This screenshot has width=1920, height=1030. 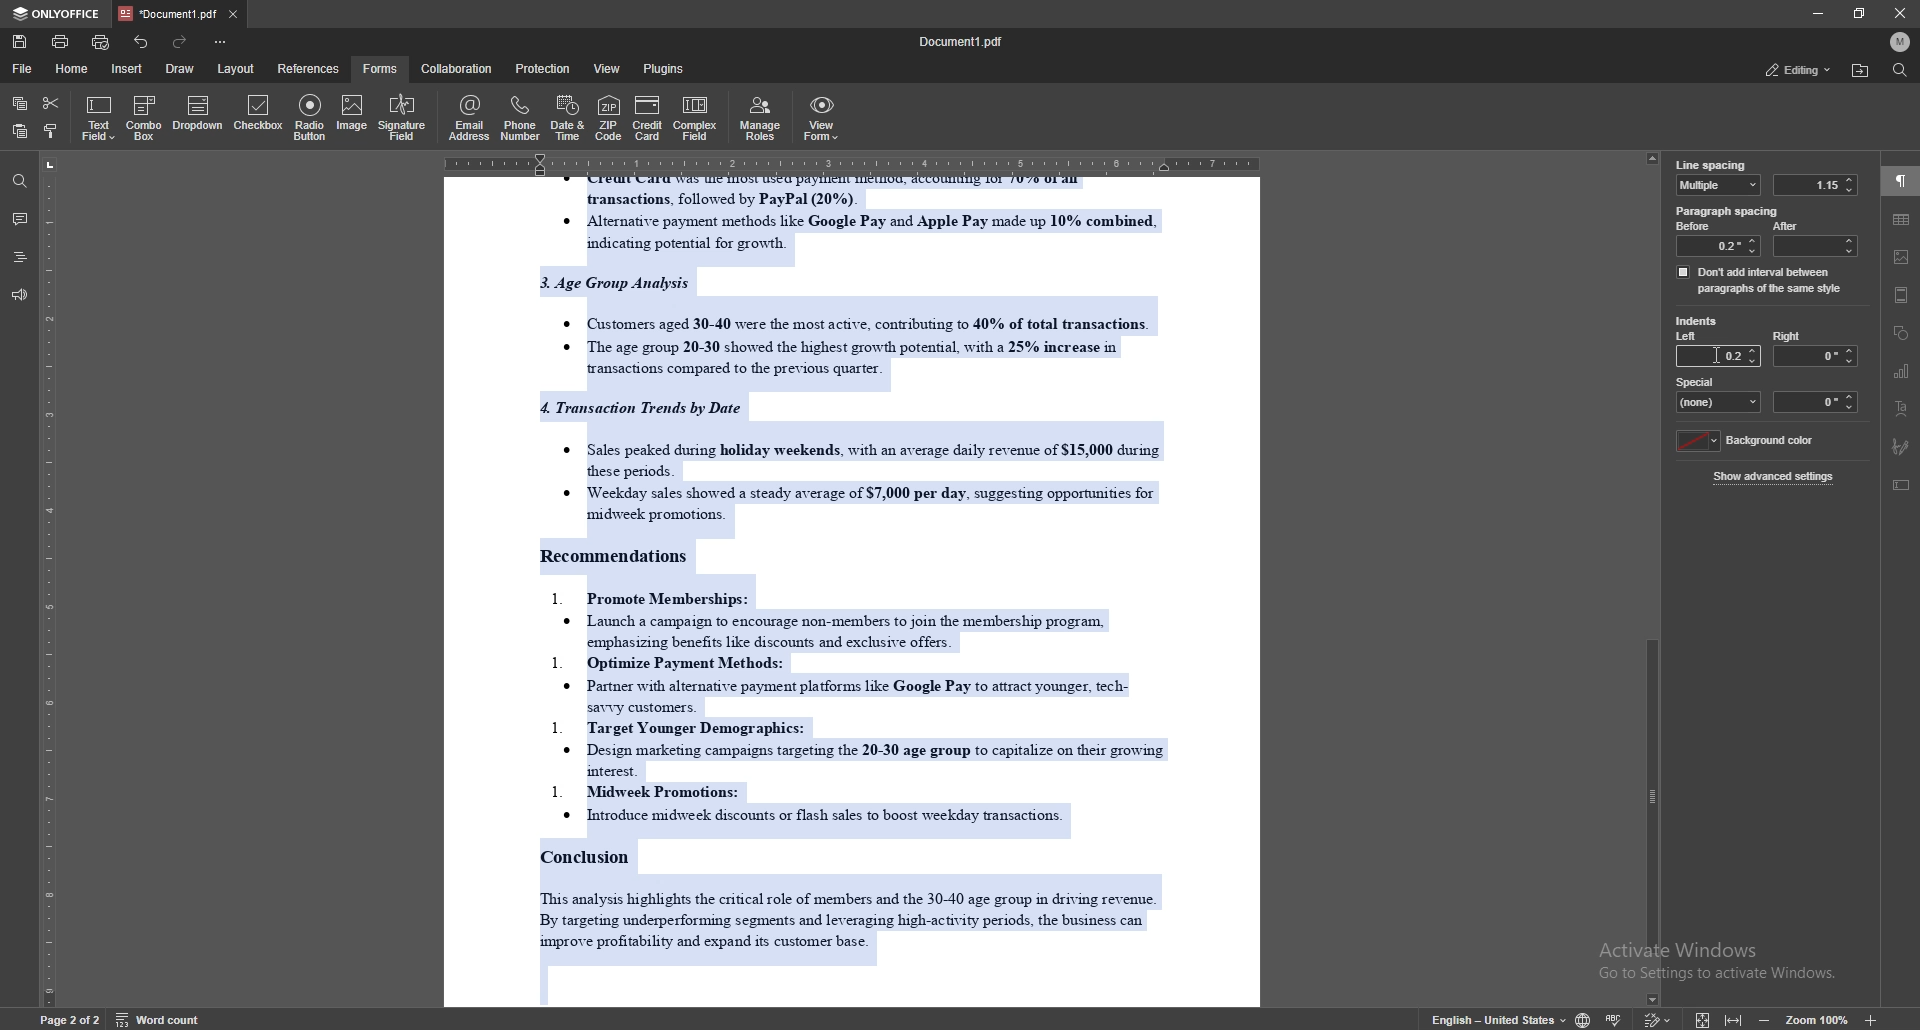 What do you see at coordinates (312, 117) in the screenshot?
I see `radio button` at bounding box center [312, 117].